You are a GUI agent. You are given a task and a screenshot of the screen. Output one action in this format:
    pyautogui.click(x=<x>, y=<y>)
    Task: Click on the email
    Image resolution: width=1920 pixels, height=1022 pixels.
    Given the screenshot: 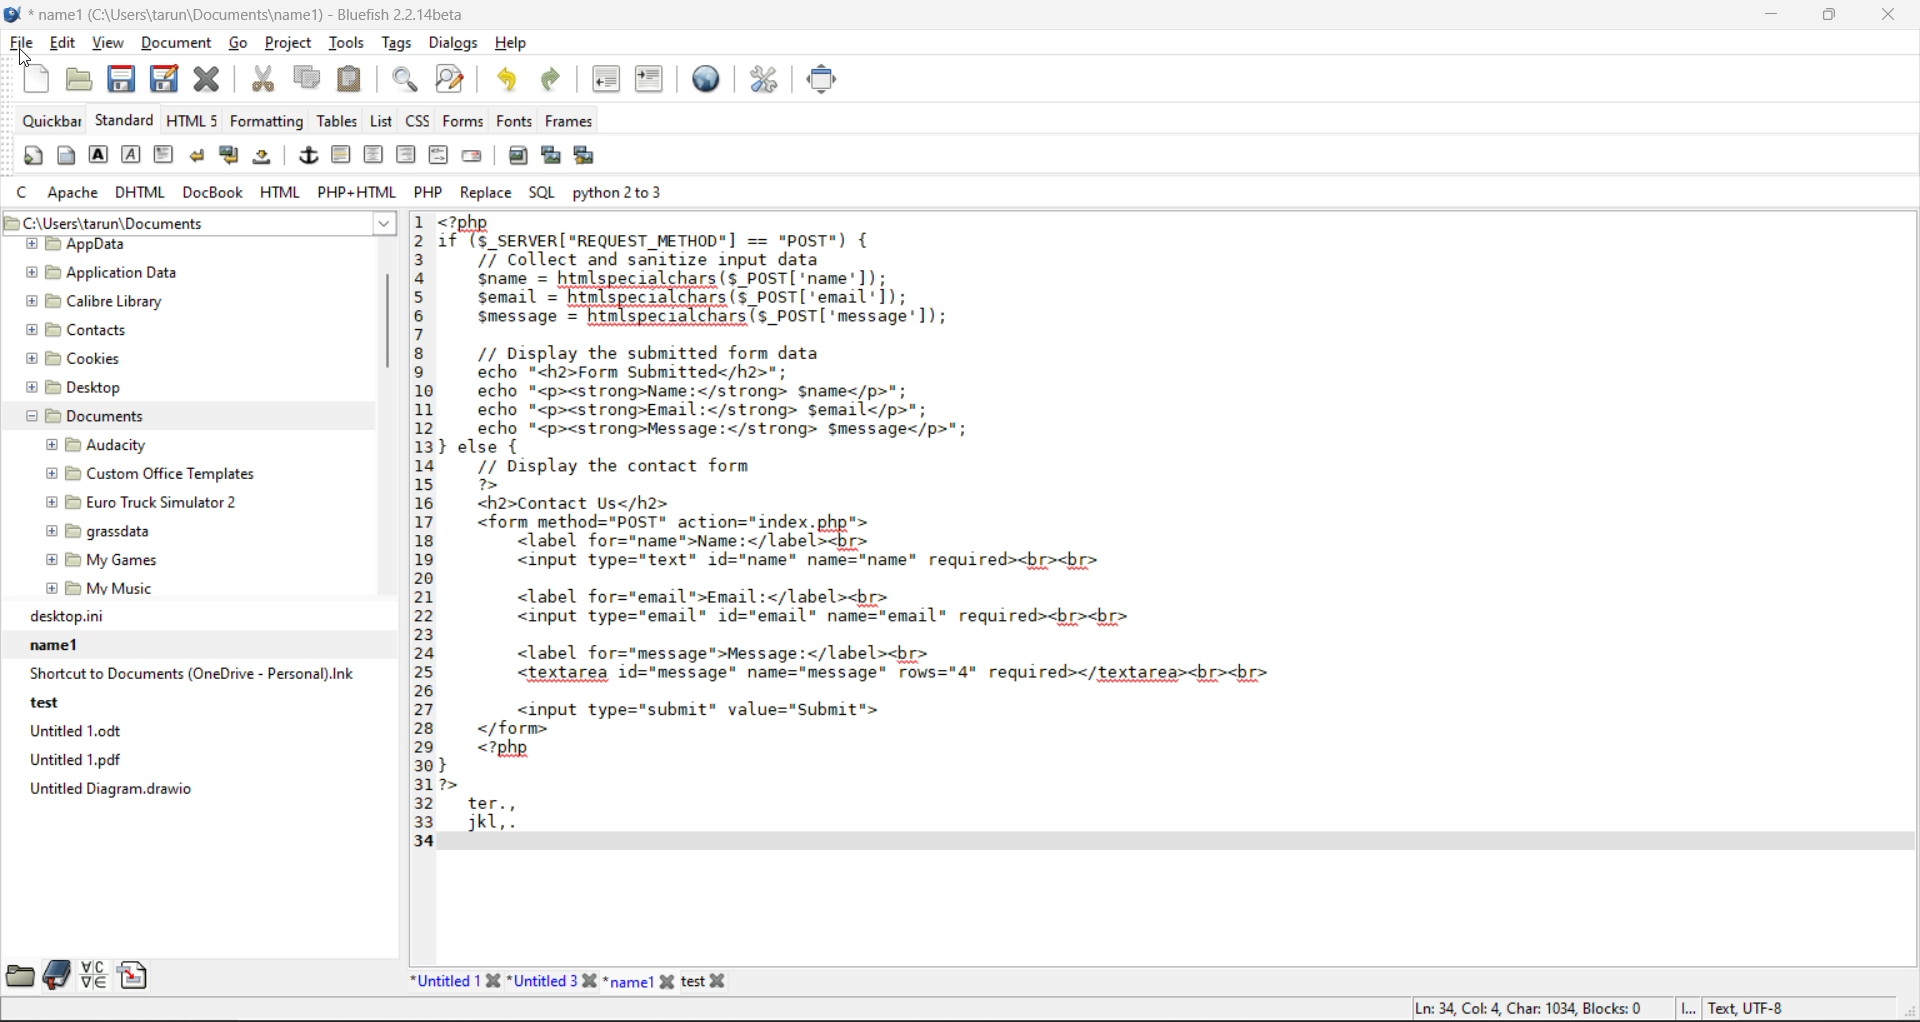 What is the action you would take?
    pyautogui.click(x=475, y=157)
    